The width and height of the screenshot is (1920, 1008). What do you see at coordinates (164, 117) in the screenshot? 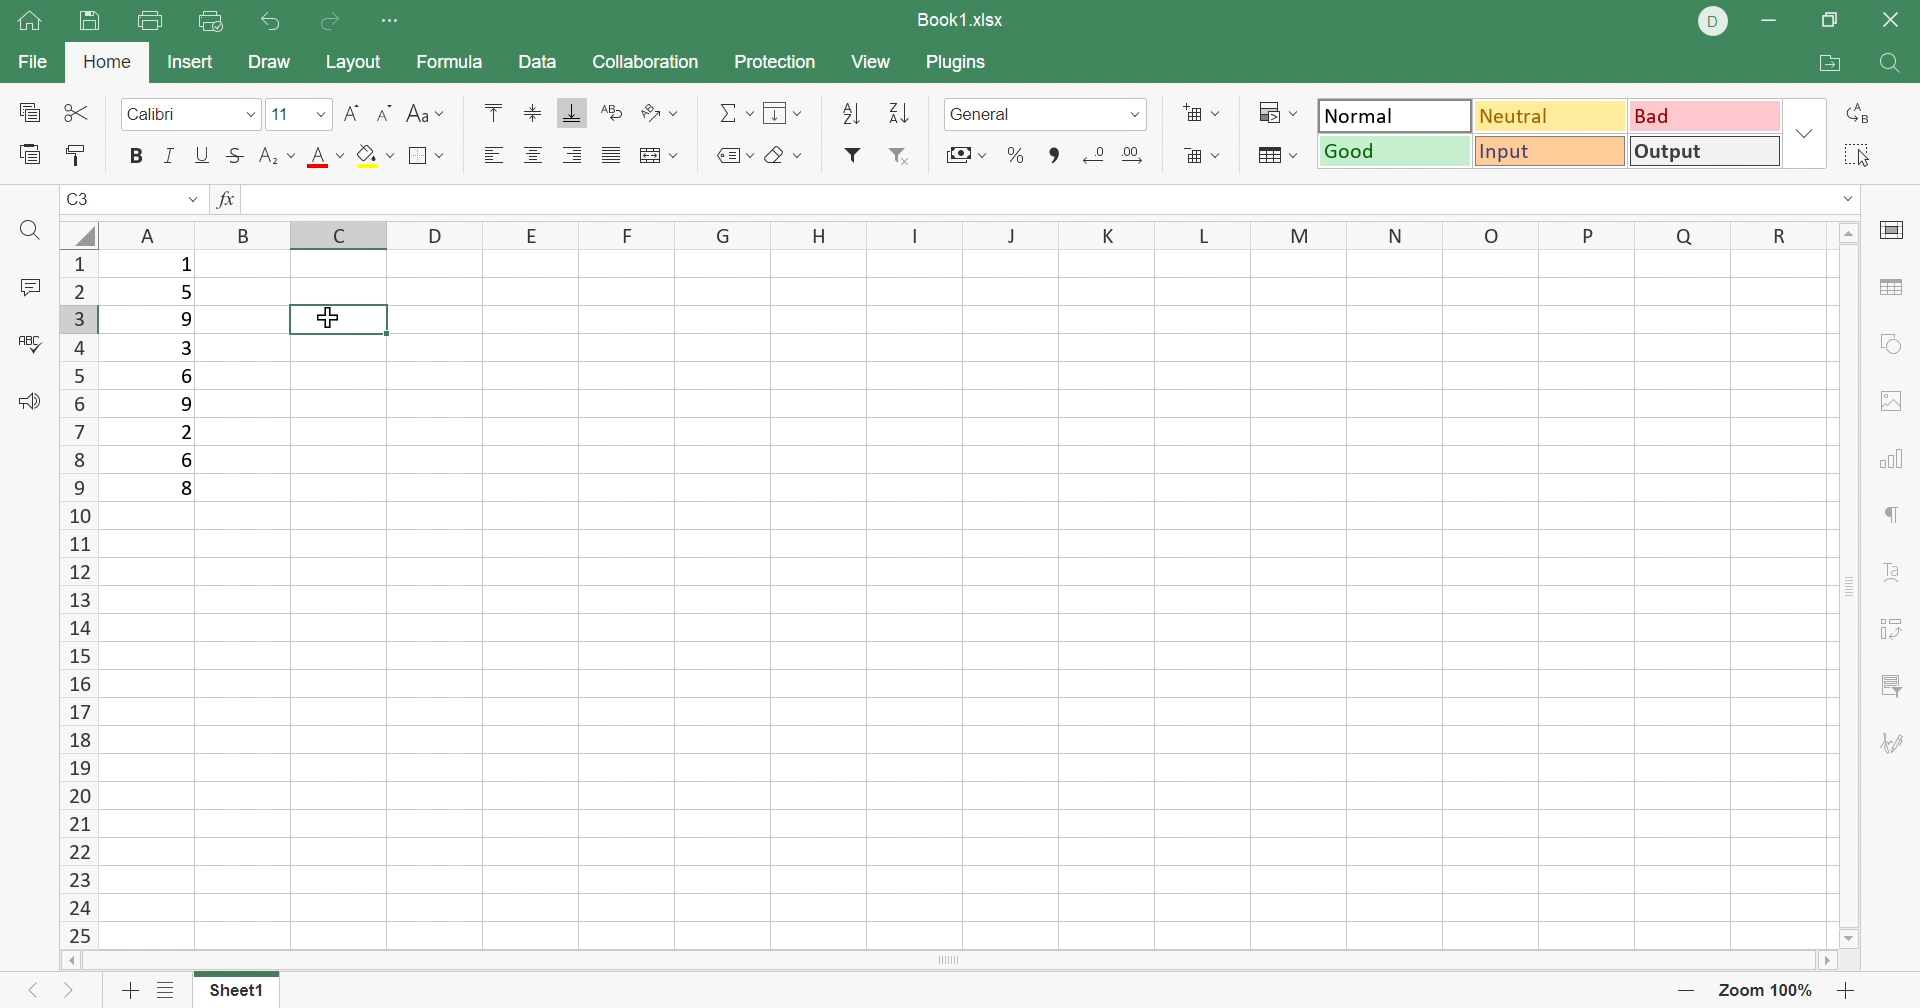
I see `Font` at bounding box center [164, 117].